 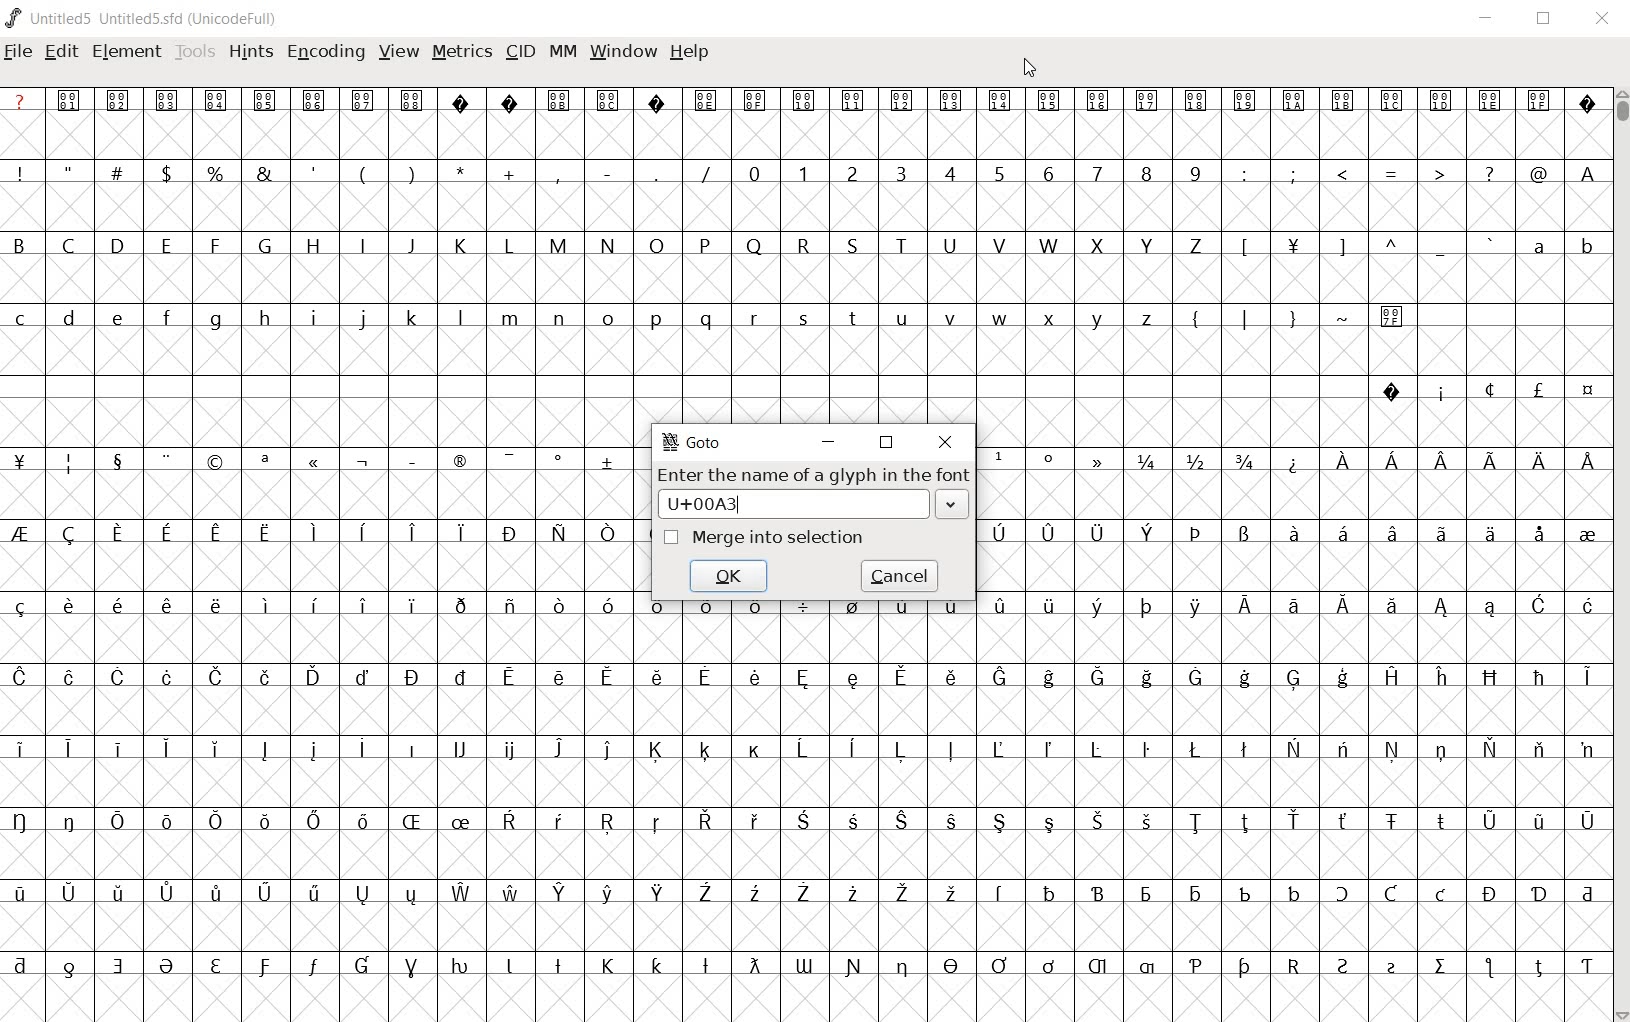 I want to click on Symbol, so click(x=509, y=532).